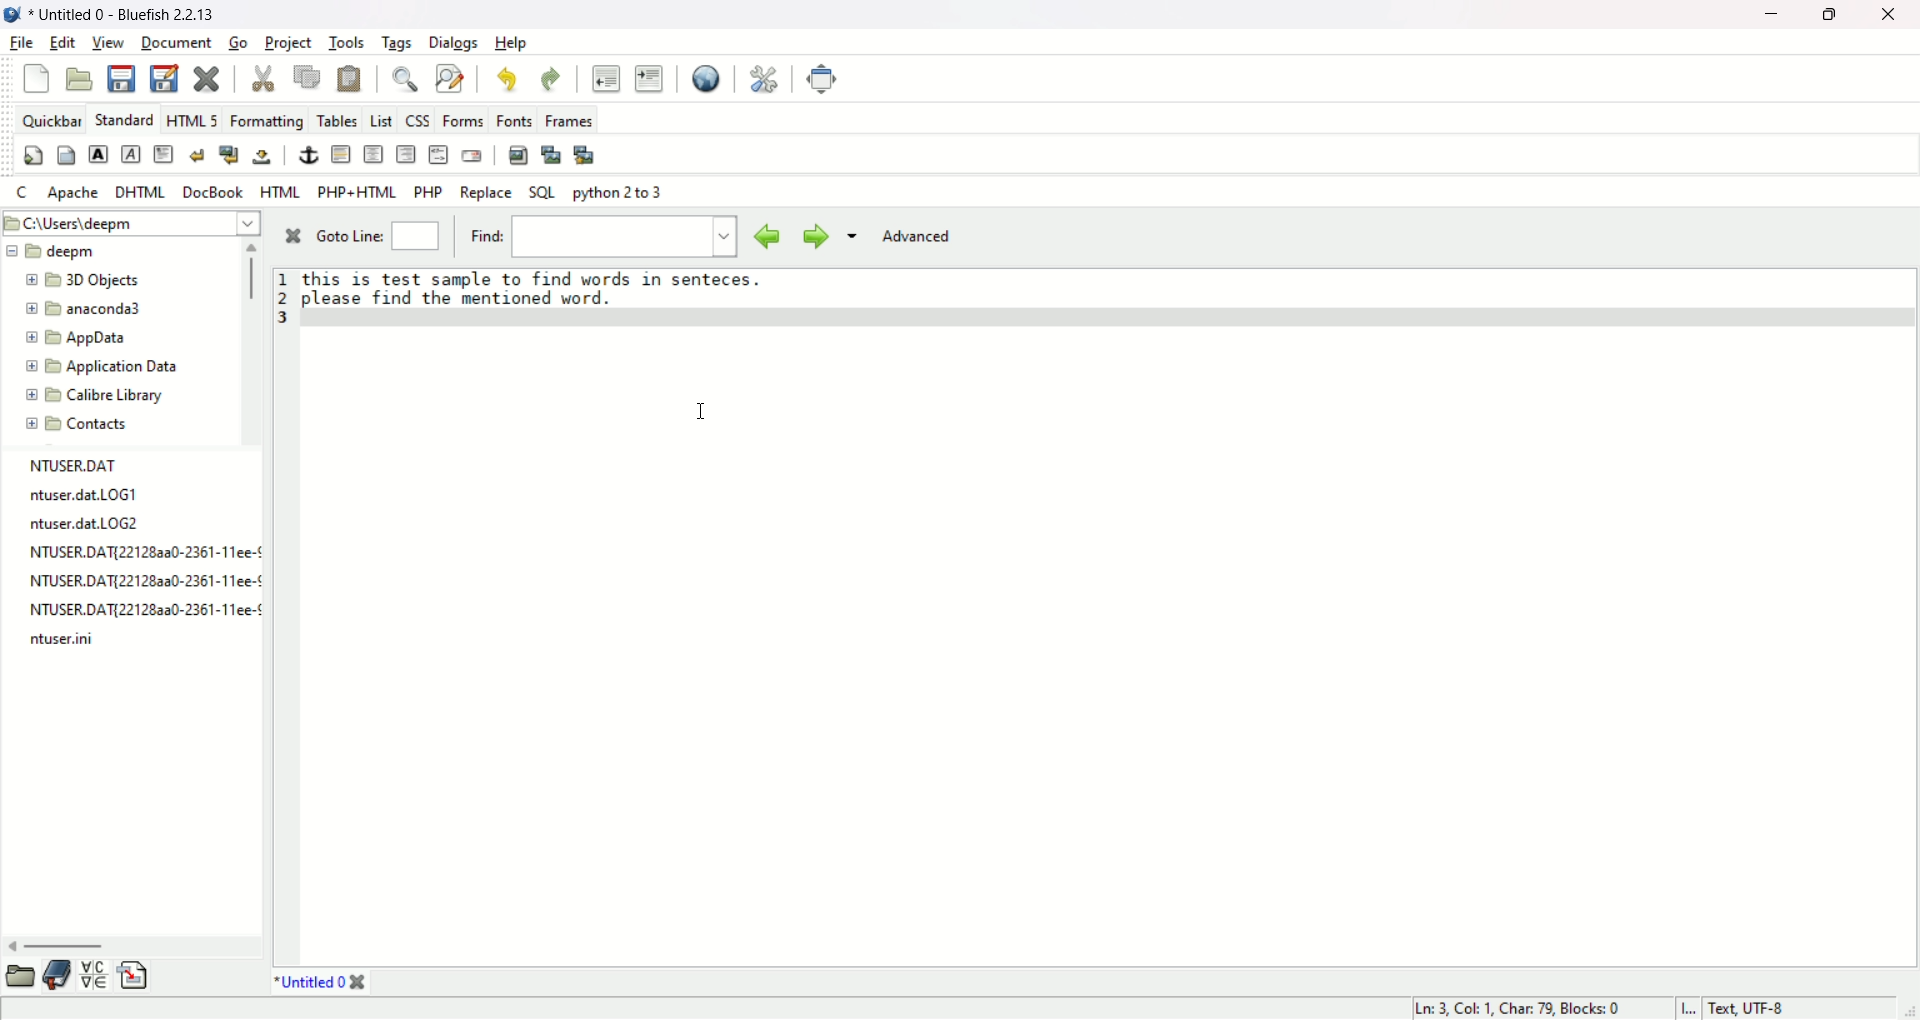  Describe the element at coordinates (850, 240) in the screenshot. I see `more options` at that location.